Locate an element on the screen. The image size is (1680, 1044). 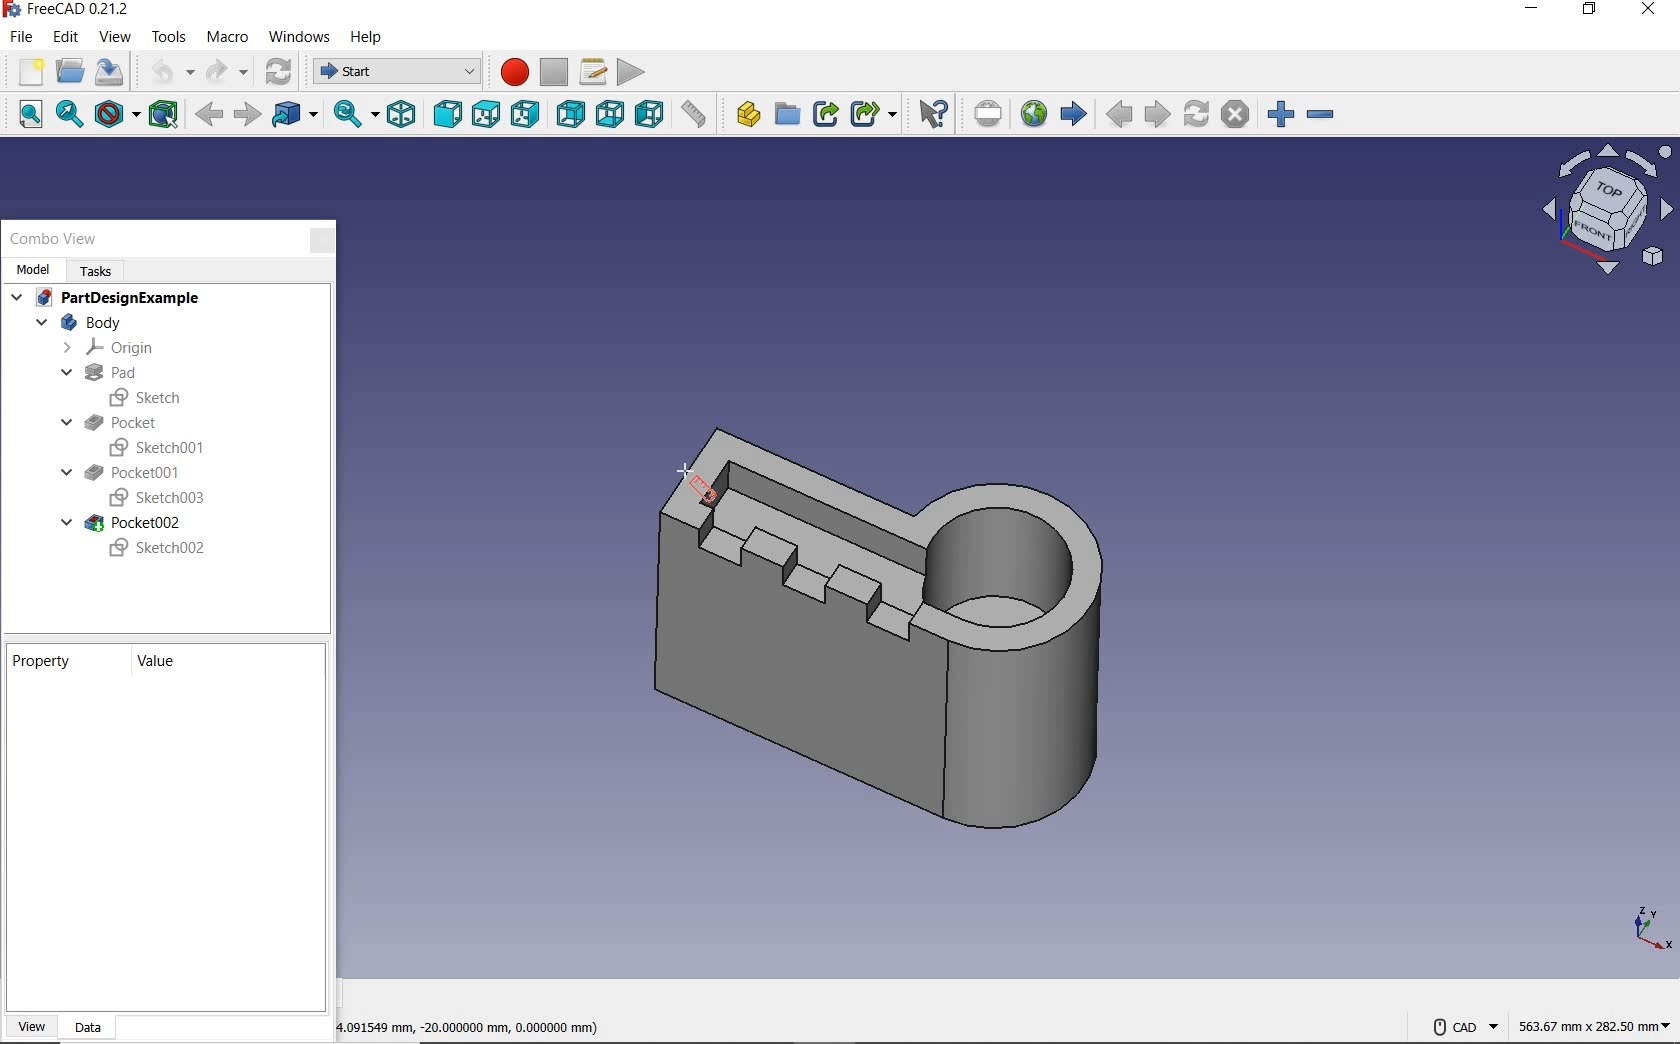
windows is located at coordinates (301, 38).